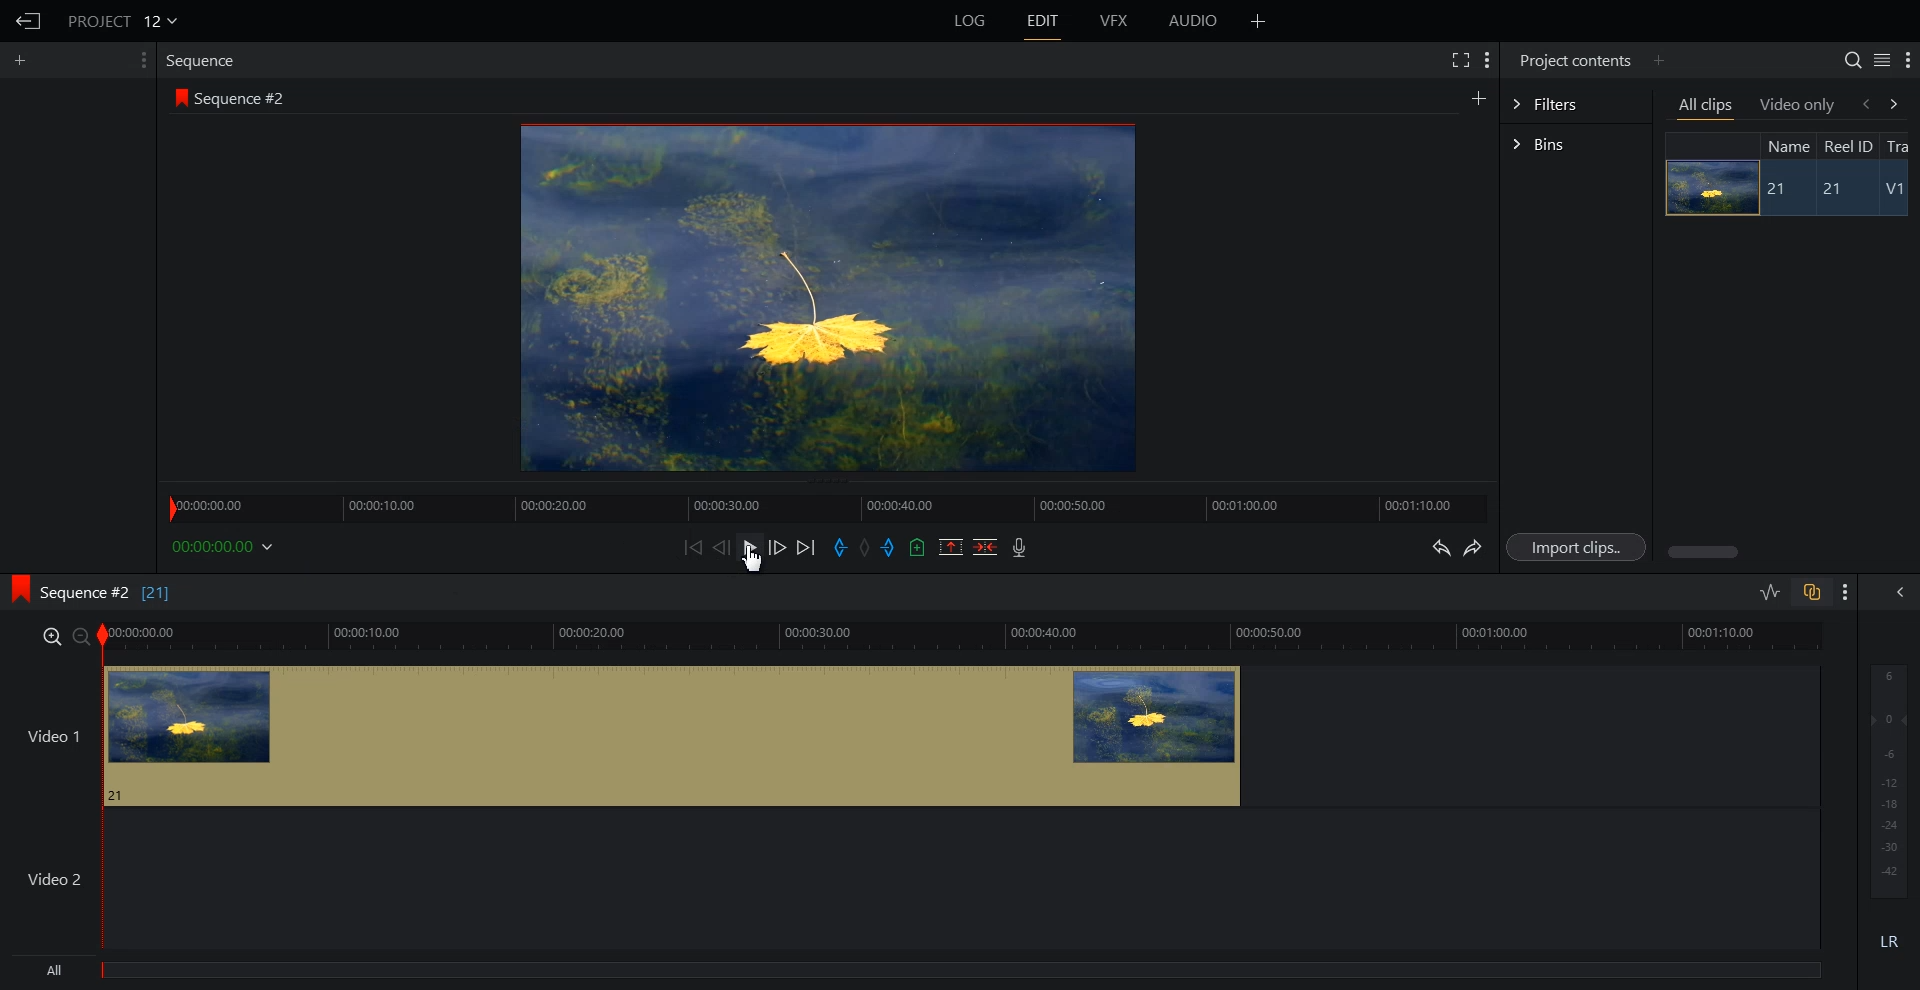 This screenshot has width=1920, height=990. Describe the element at coordinates (29, 22) in the screenshot. I see `Go Back` at that location.